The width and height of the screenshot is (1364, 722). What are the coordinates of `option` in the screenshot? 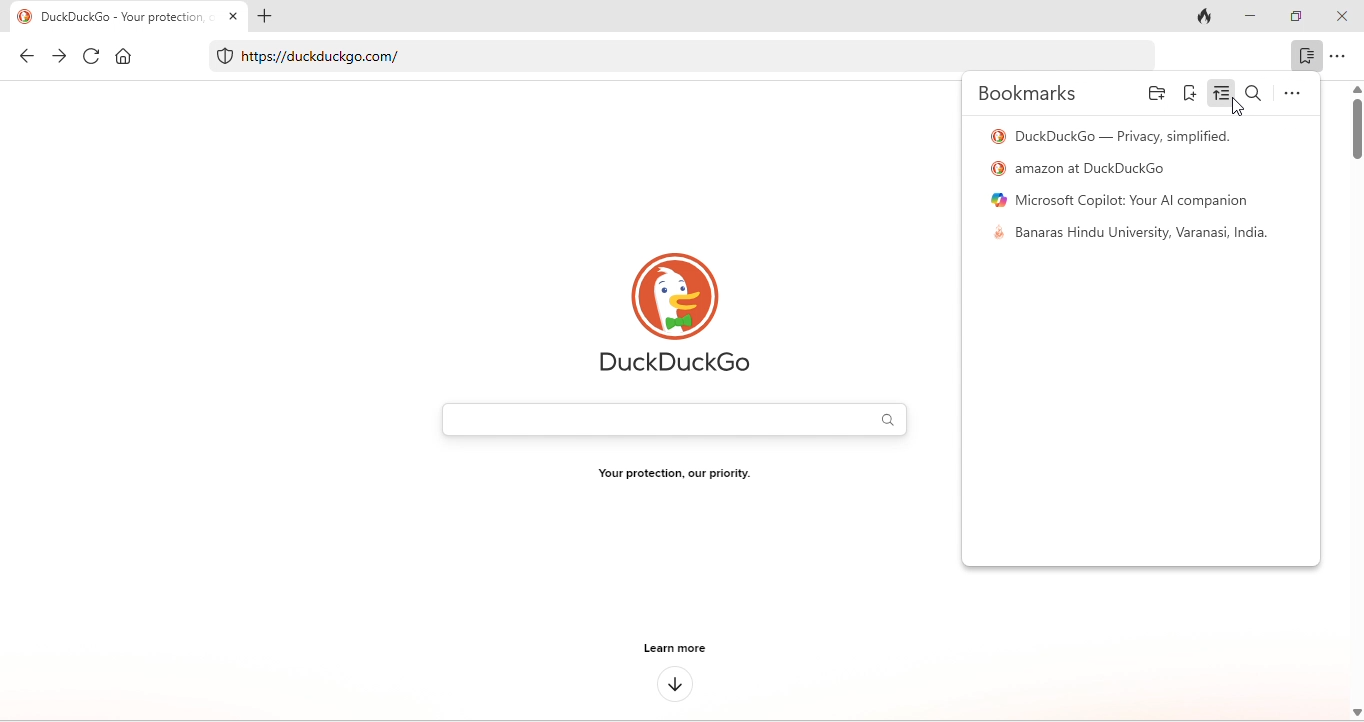 It's located at (1339, 56).